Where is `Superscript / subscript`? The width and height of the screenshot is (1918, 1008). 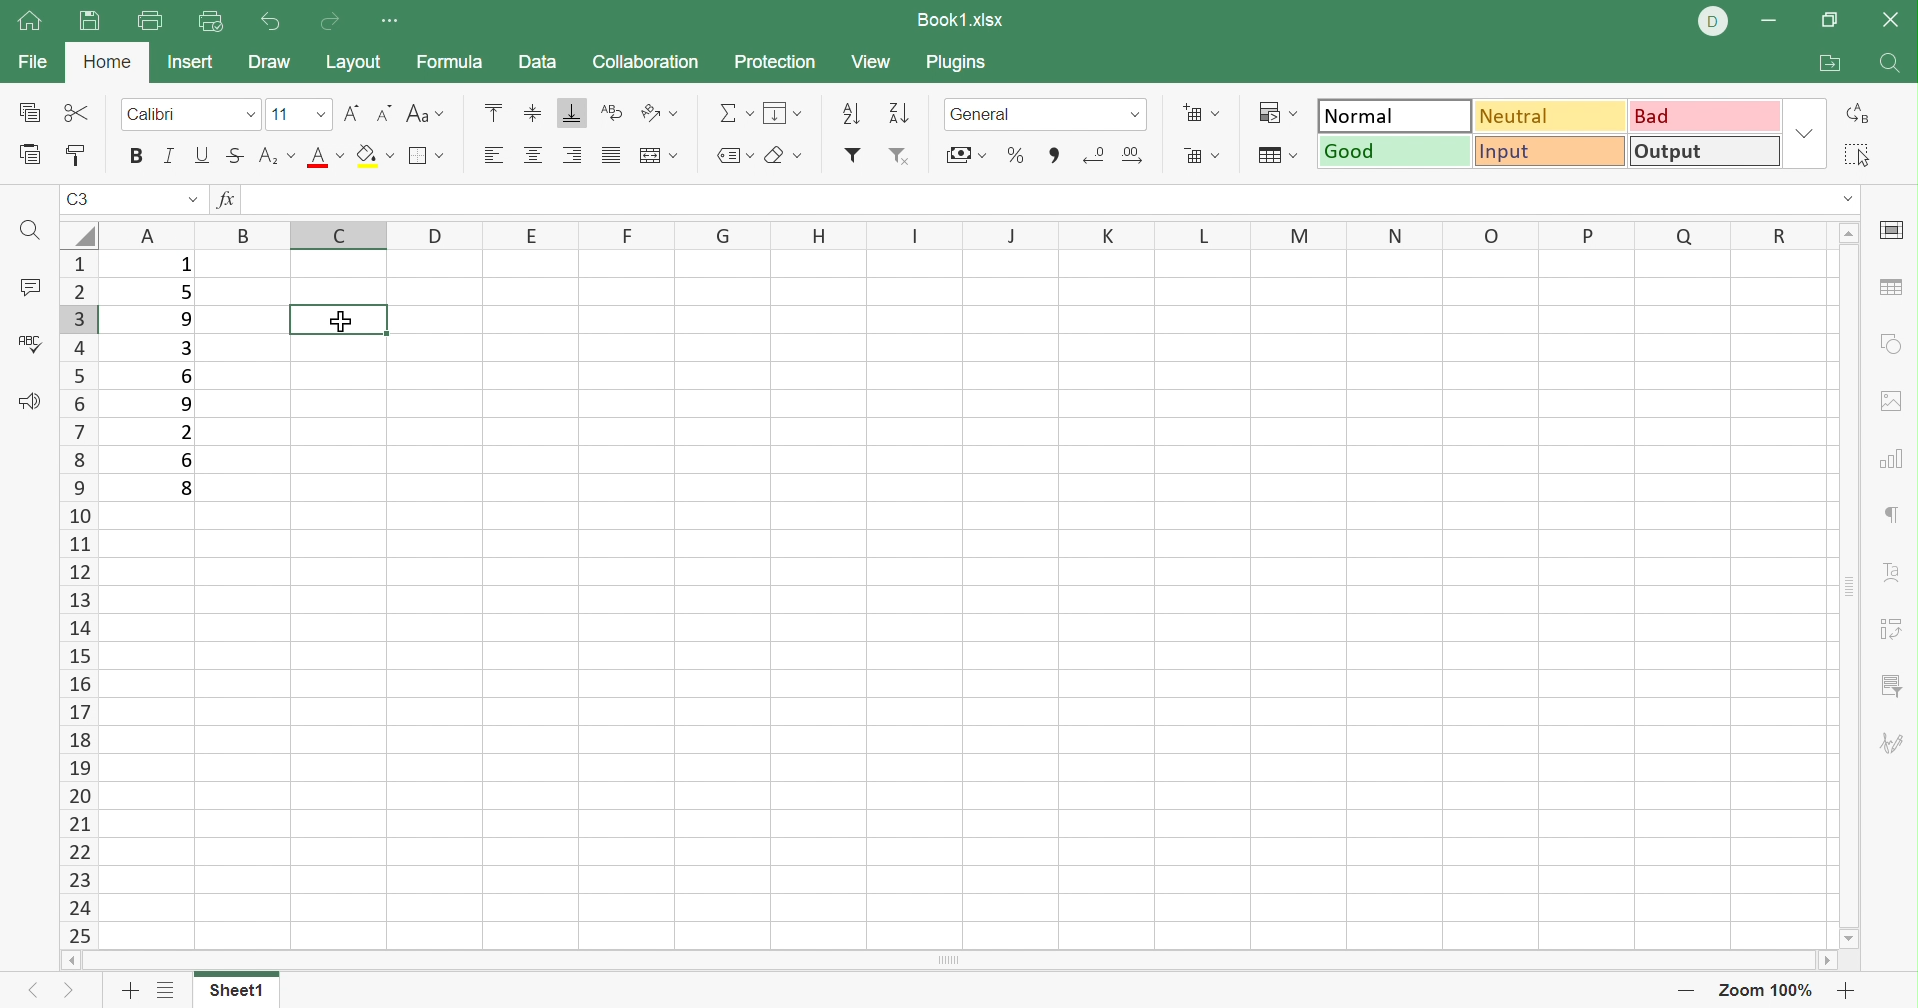
Superscript / subscript is located at coordinates (276, 156).